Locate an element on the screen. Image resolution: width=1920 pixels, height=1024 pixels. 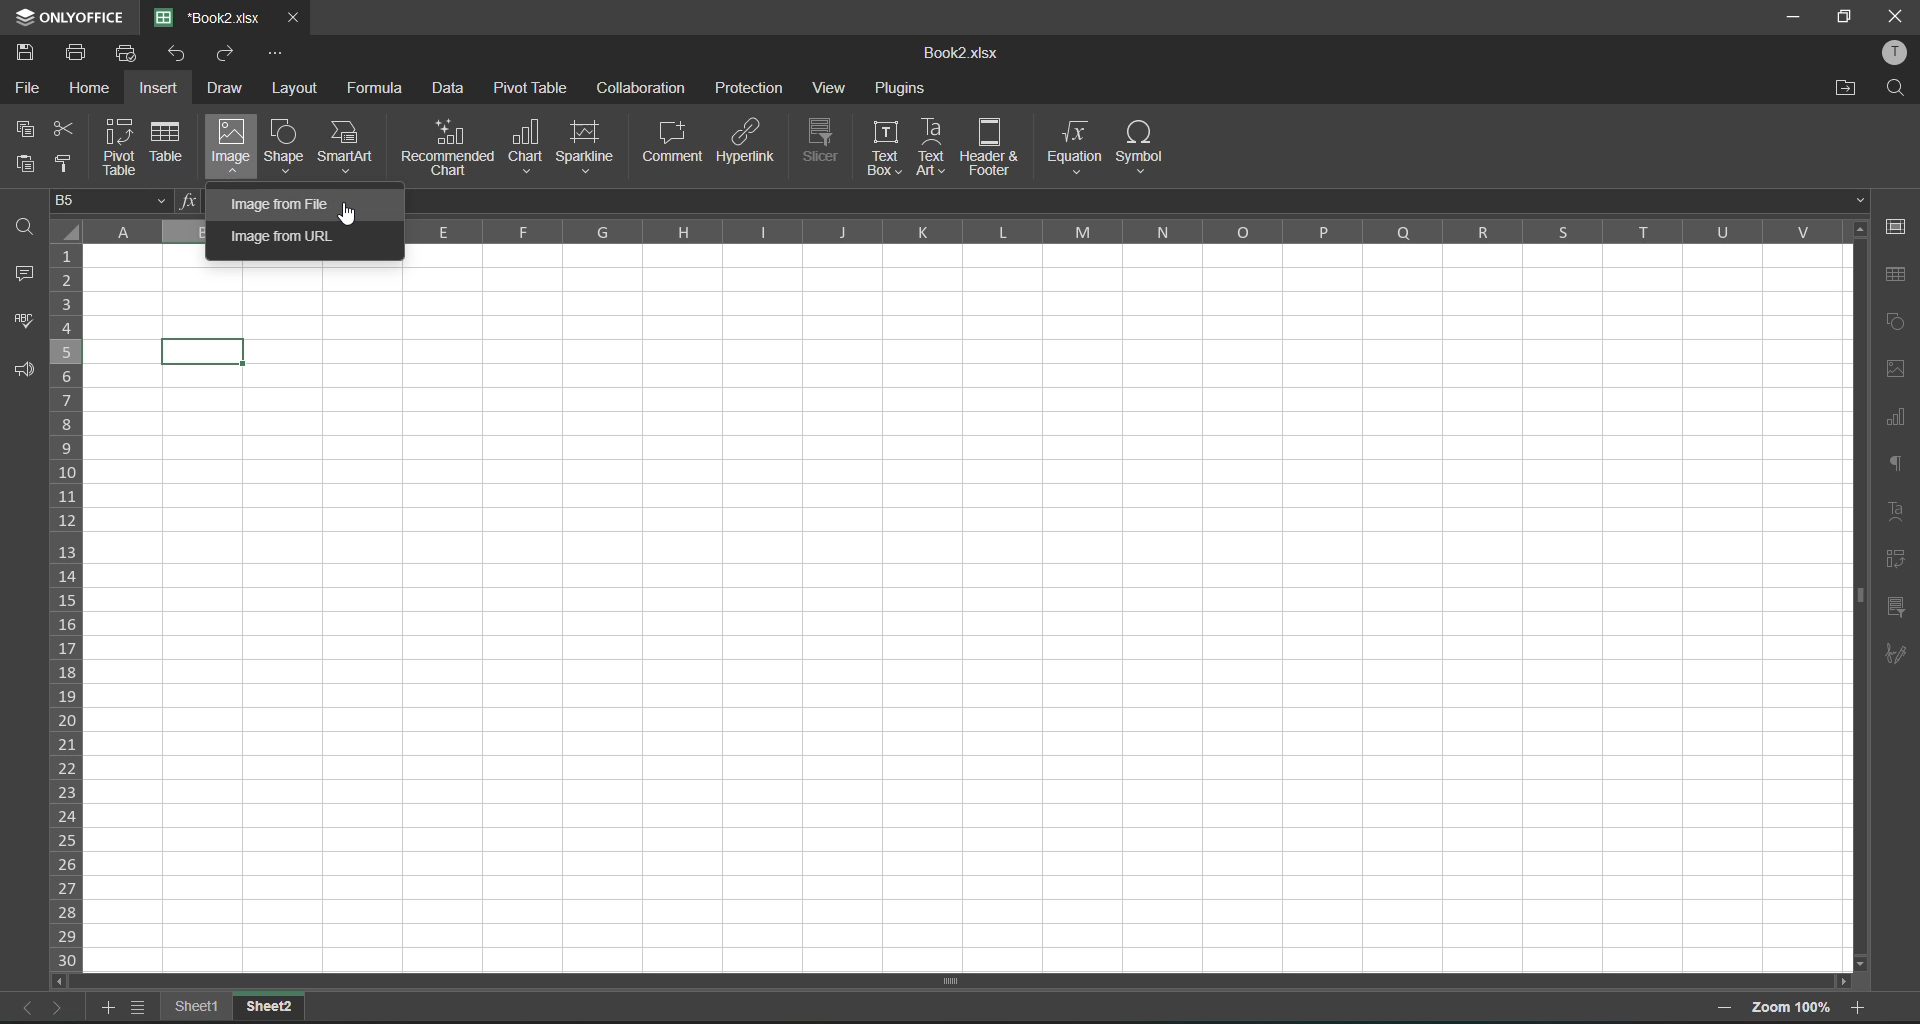
charts is located at coordinates (1897, 420).